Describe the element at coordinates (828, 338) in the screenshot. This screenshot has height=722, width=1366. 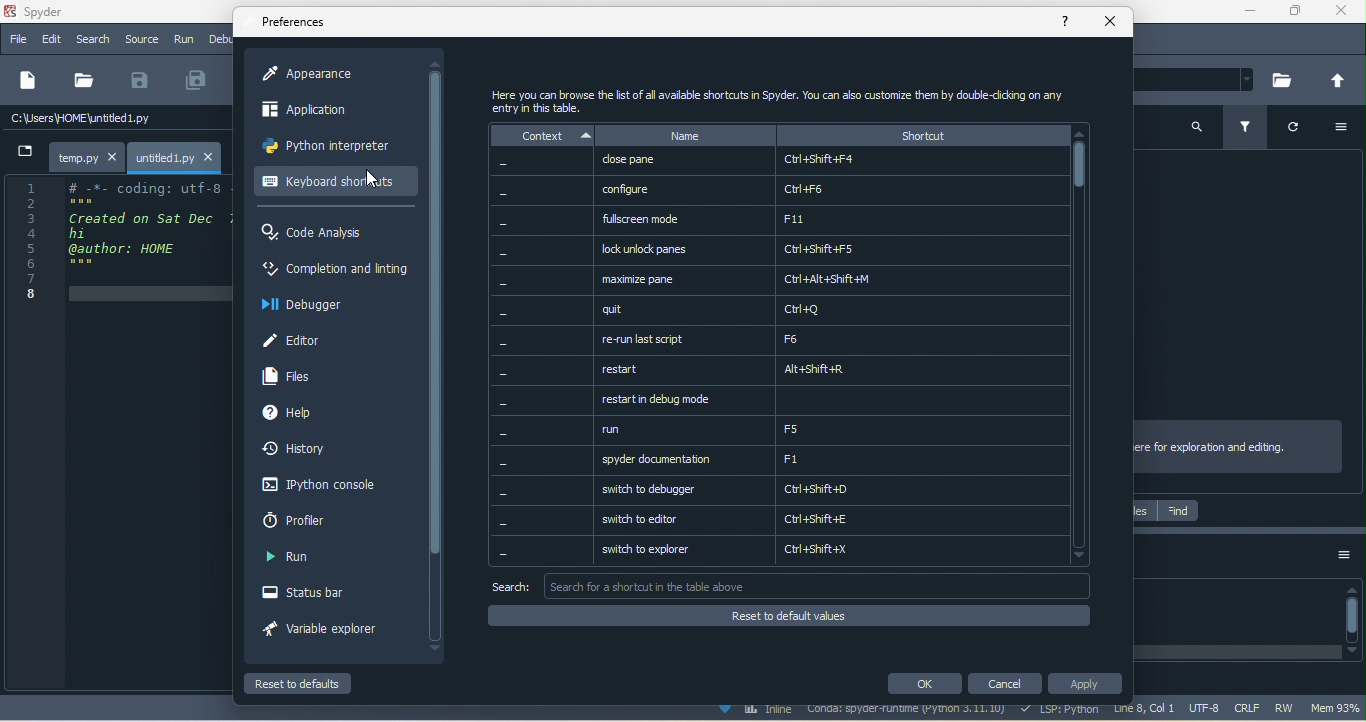
I see `re-run fast script` at that location.